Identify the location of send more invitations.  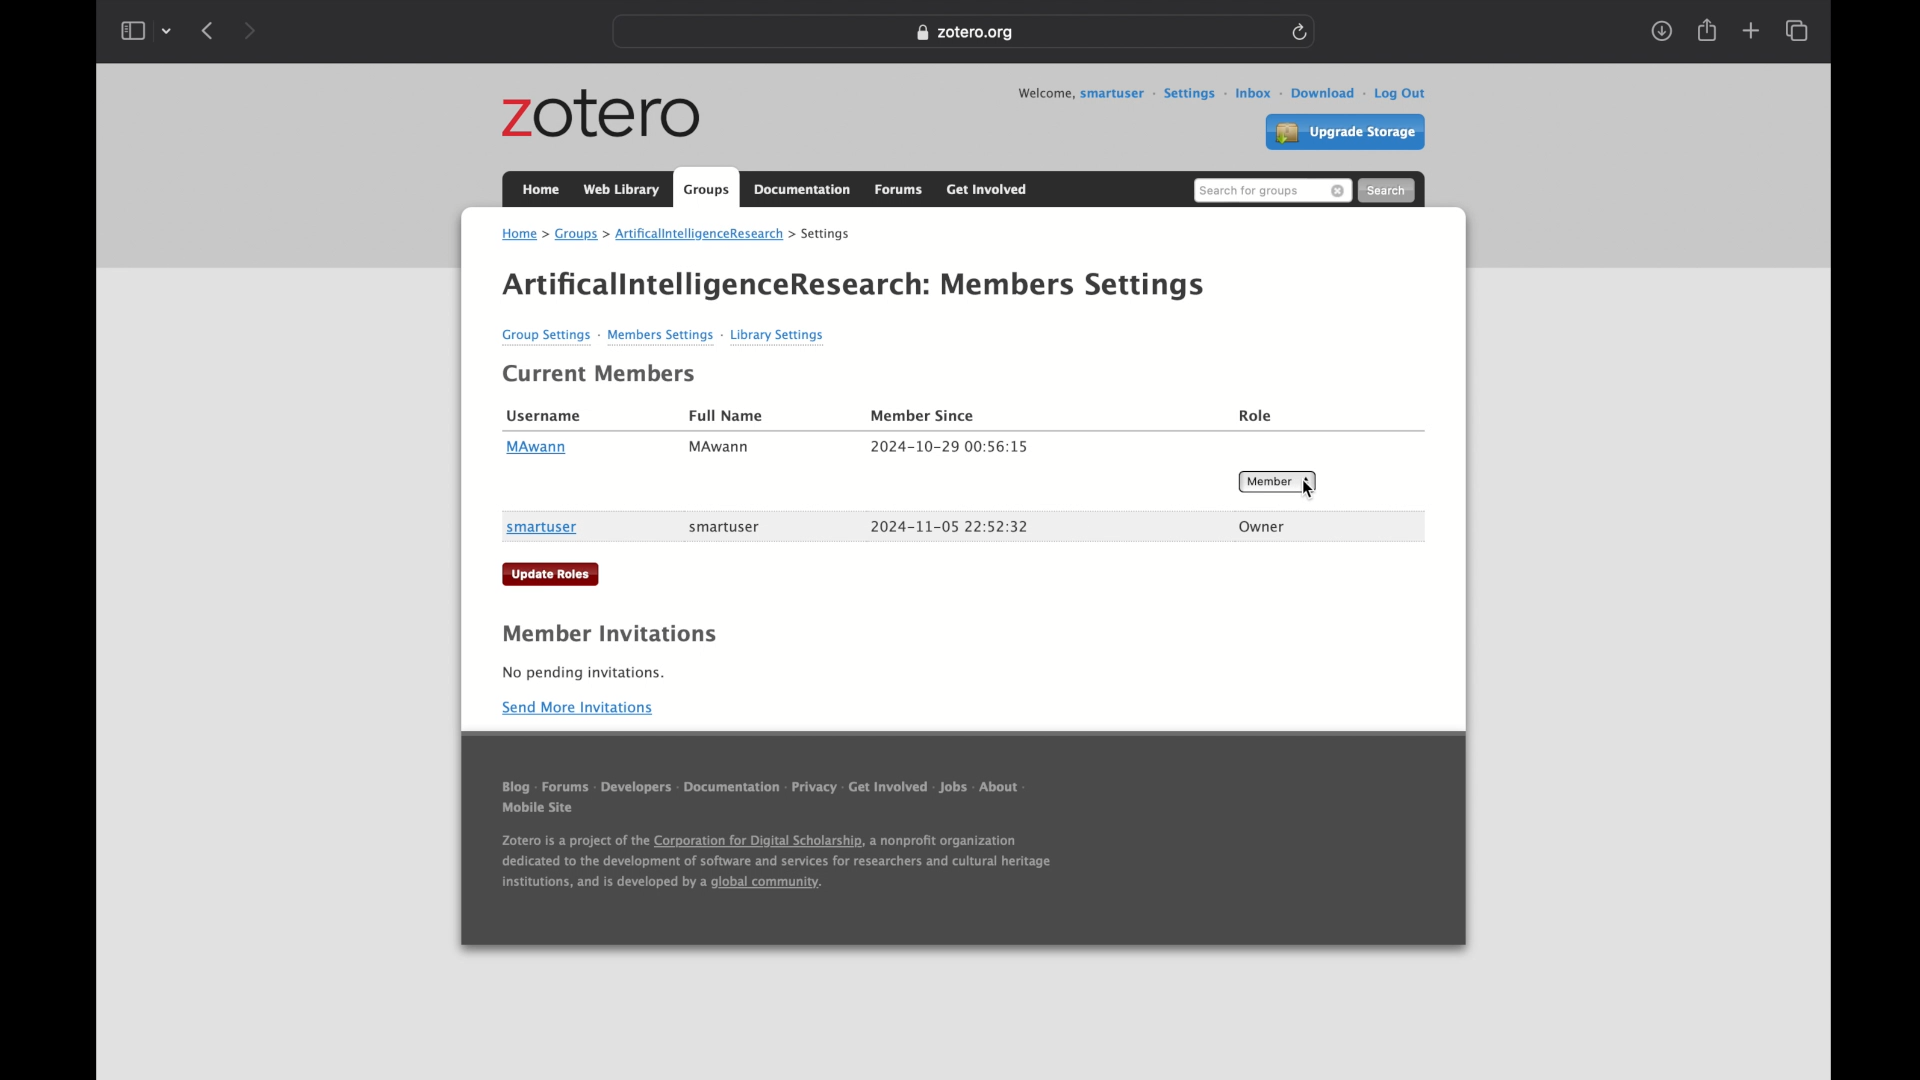
(579, 708).